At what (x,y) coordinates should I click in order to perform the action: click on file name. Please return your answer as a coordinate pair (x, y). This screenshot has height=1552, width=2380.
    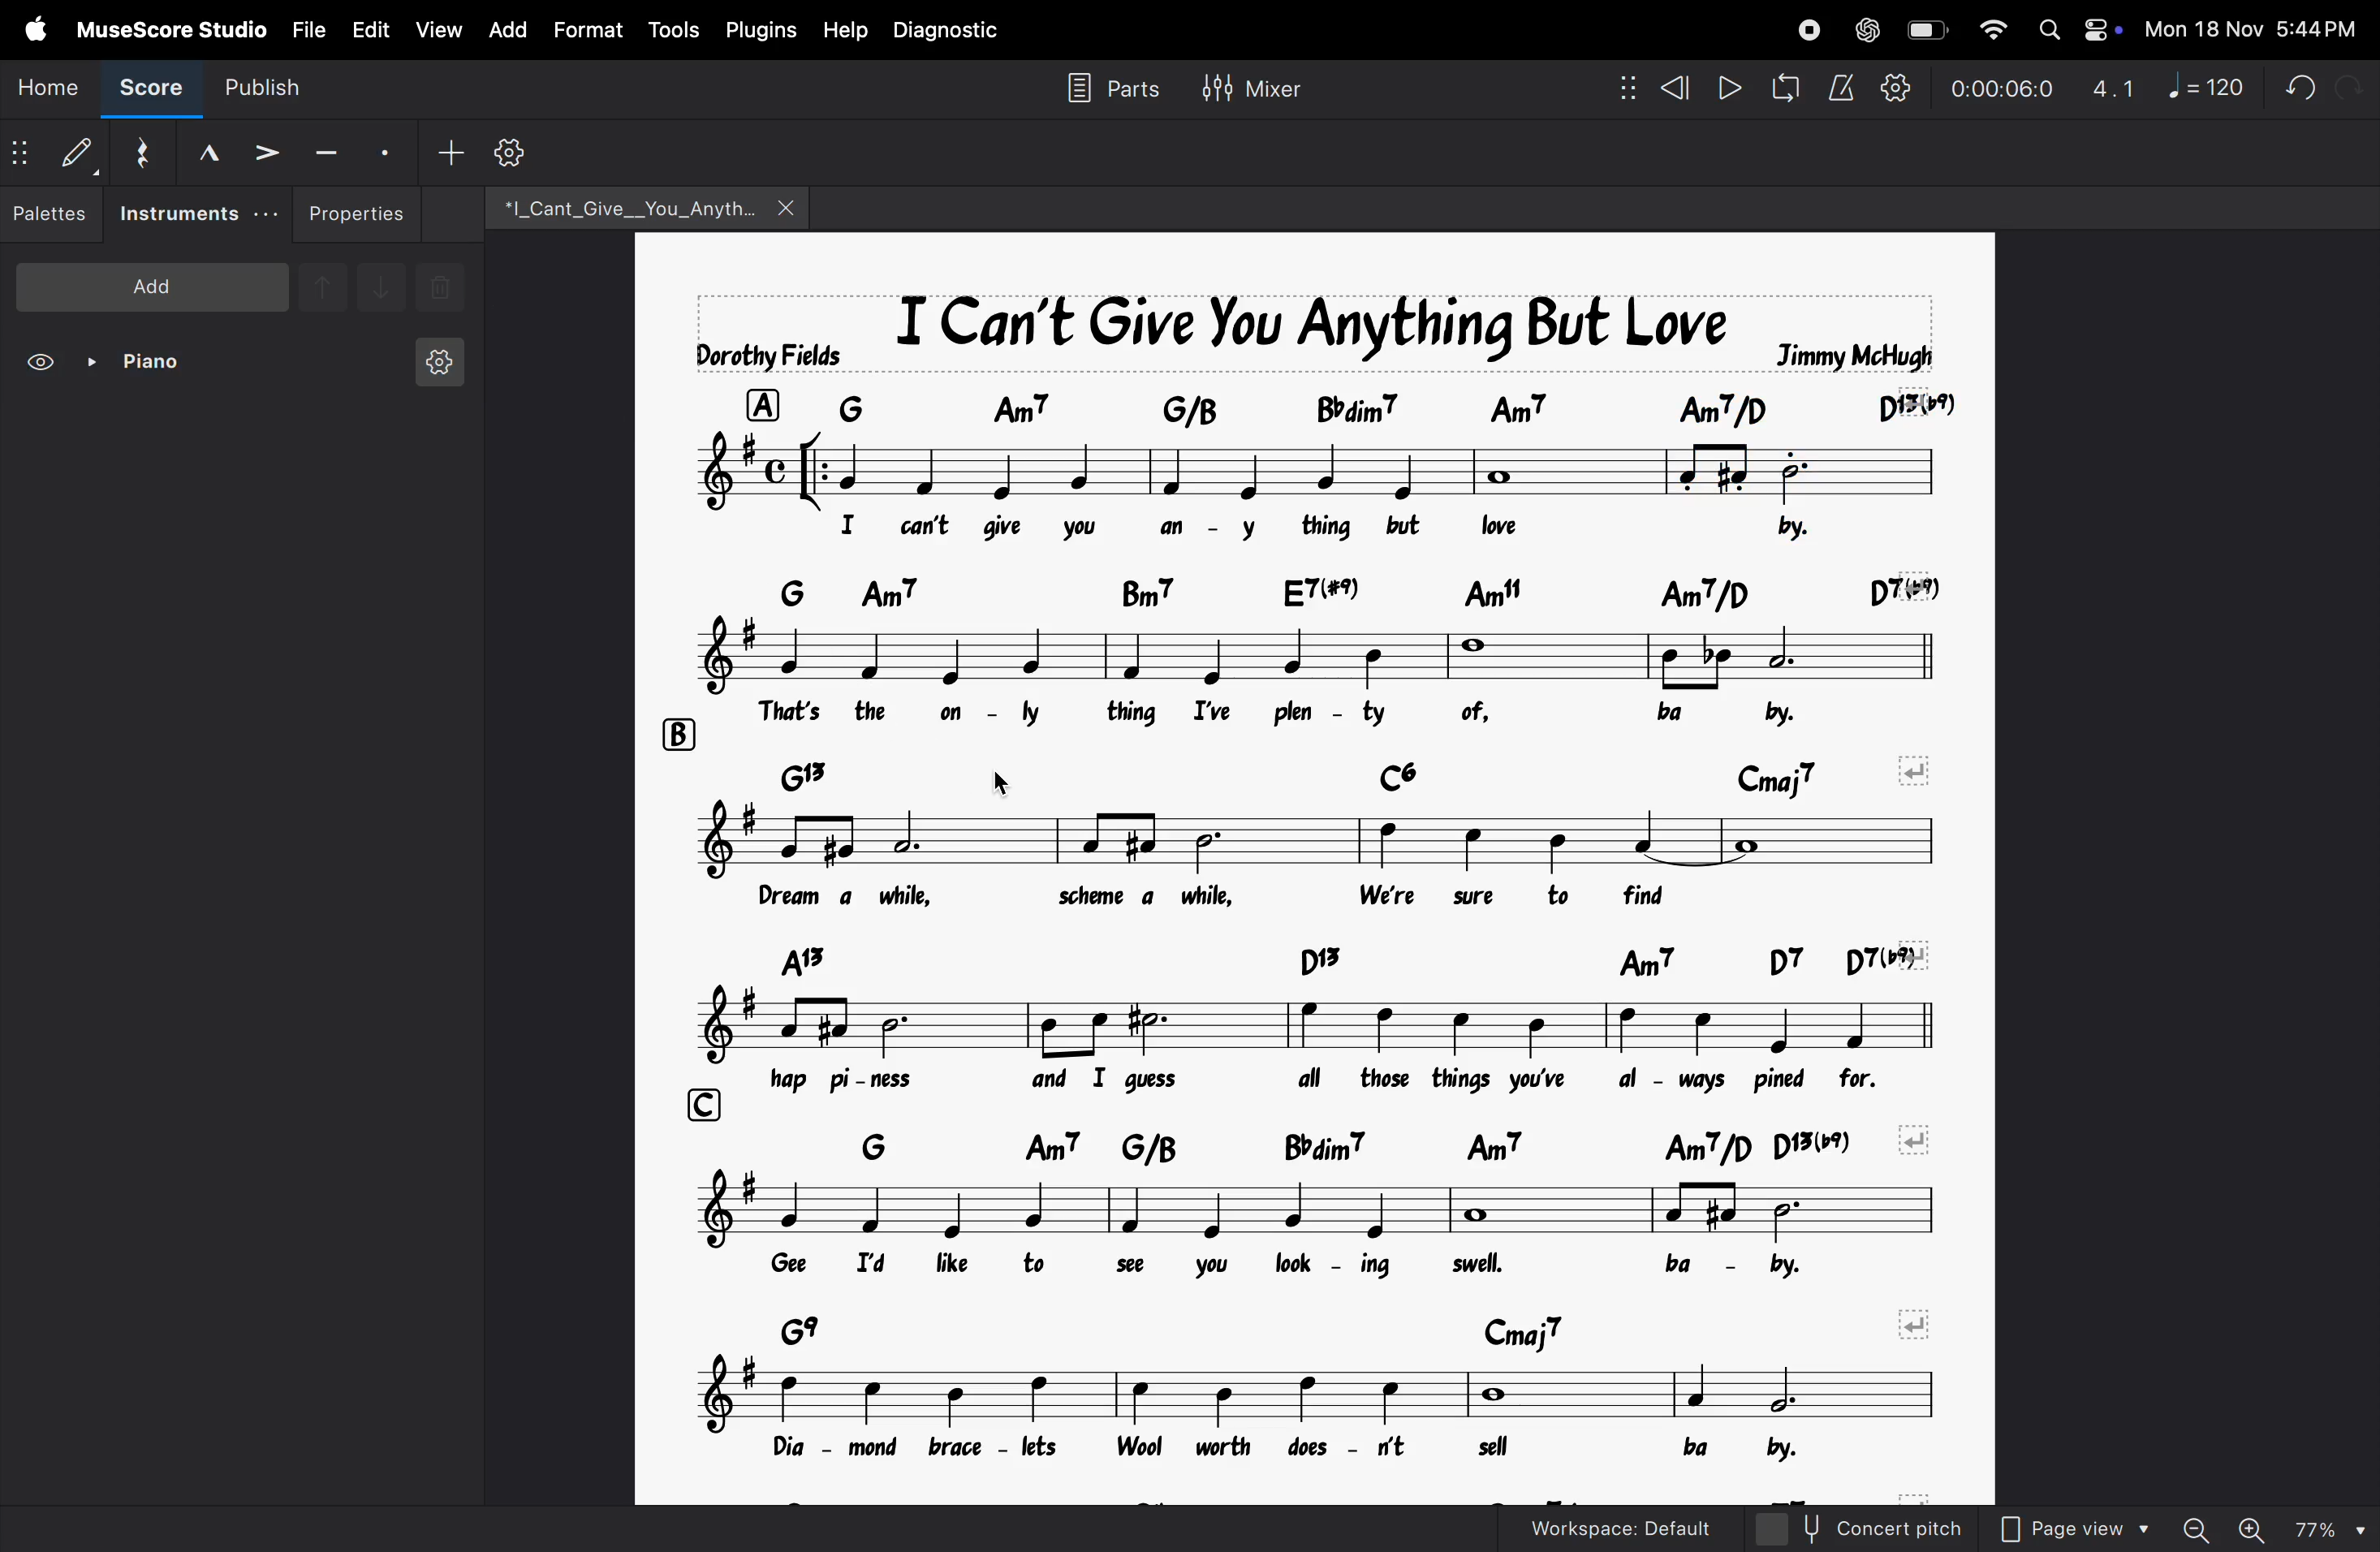
    Looking at the image, I should click on (645, 212).